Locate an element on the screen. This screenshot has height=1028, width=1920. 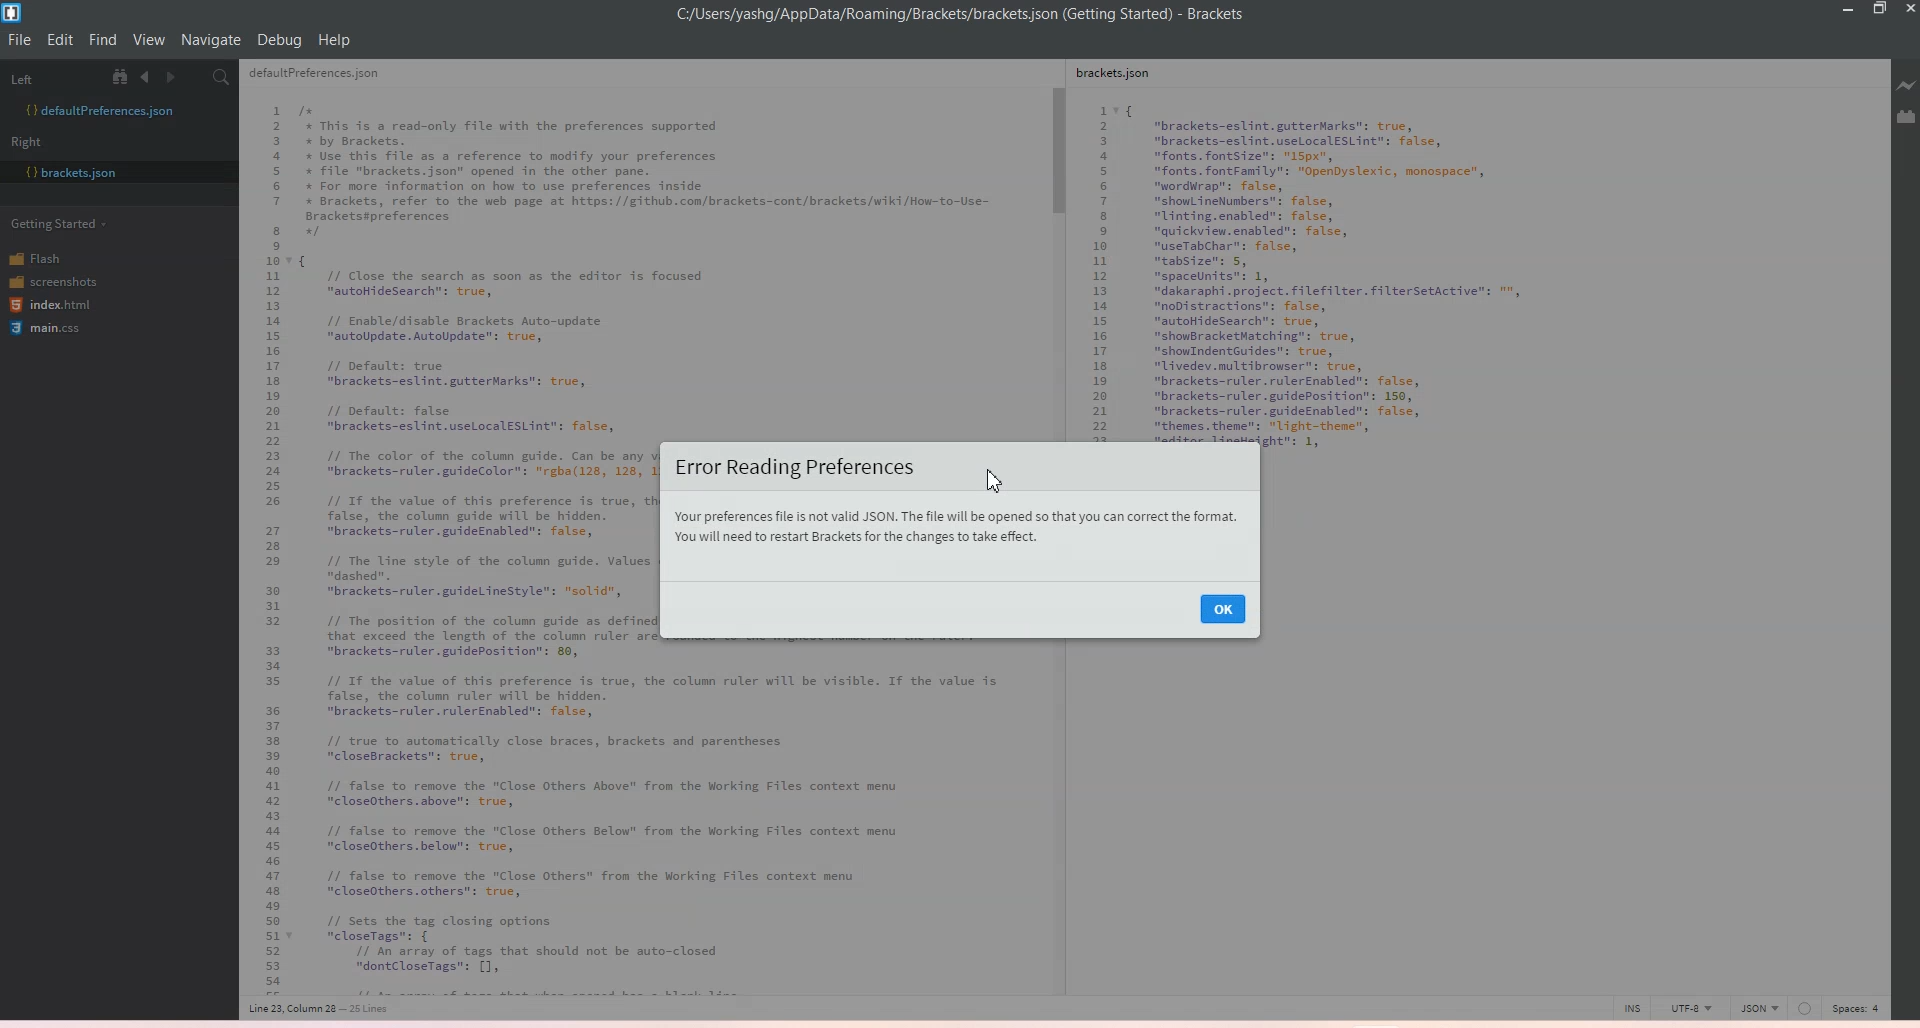
View is located at coordinates (149, 40).